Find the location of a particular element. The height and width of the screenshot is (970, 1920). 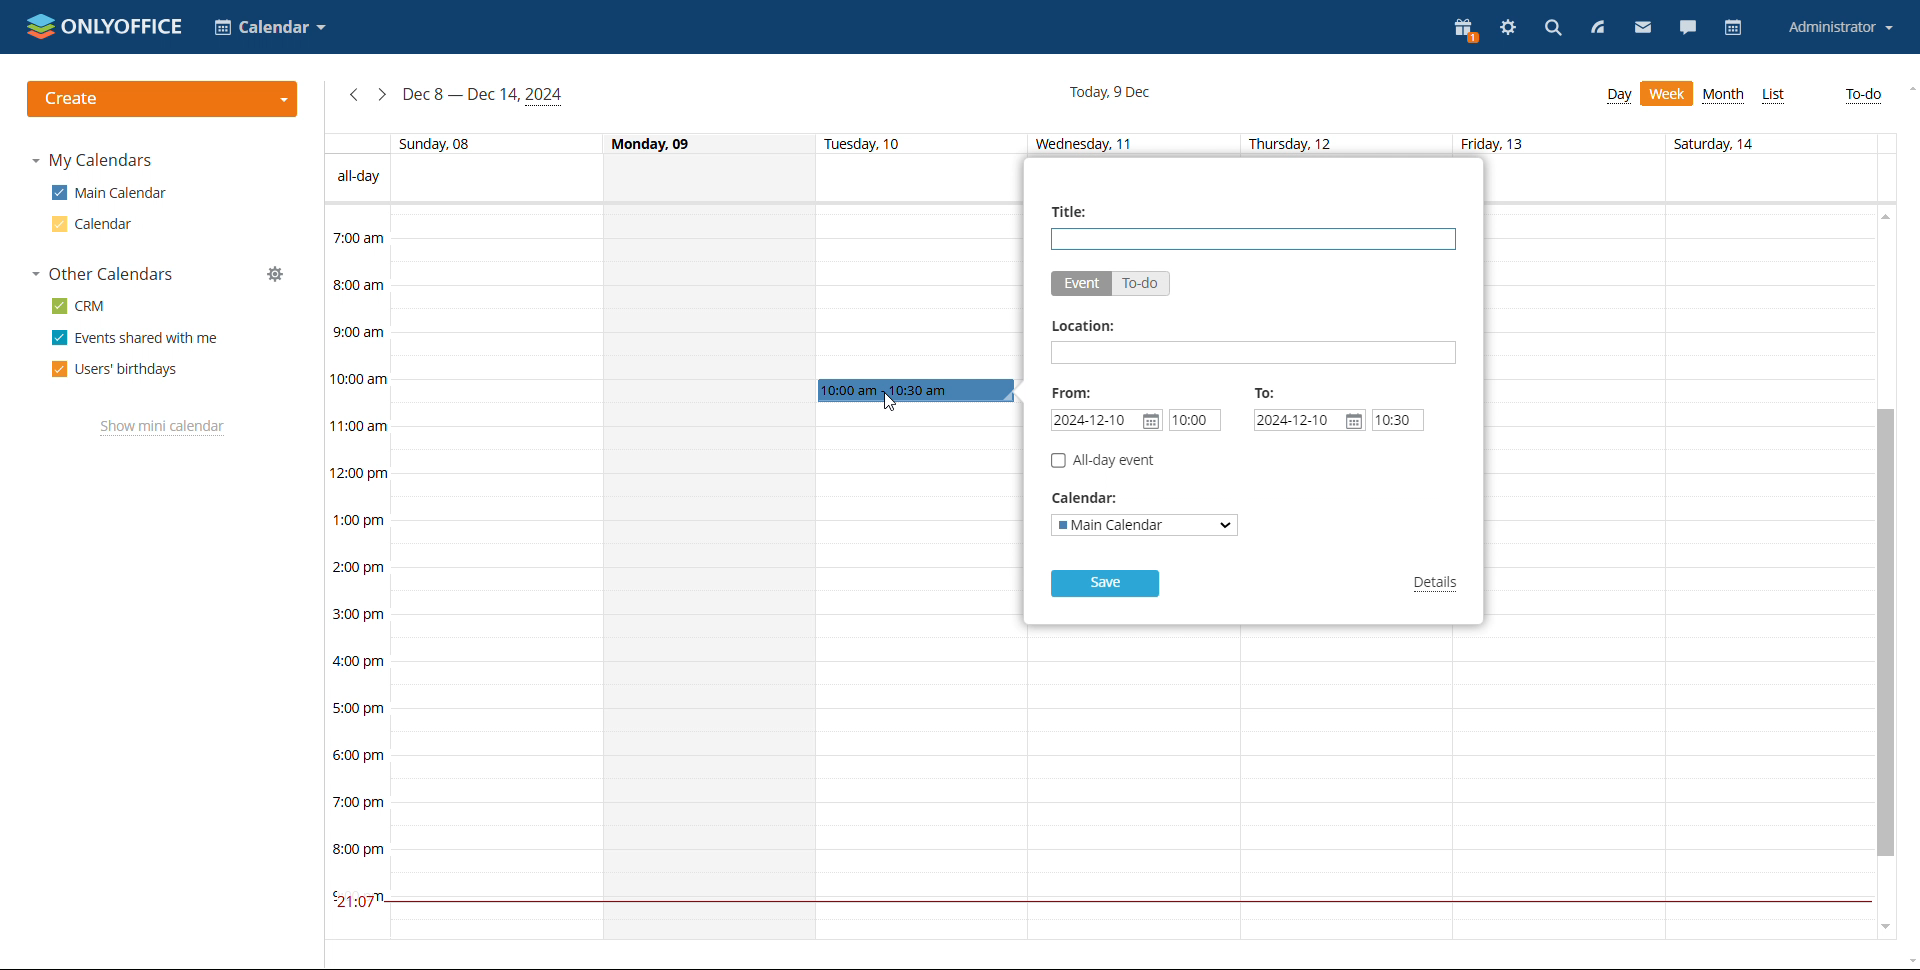

next week is located at coordinates (382, 95).